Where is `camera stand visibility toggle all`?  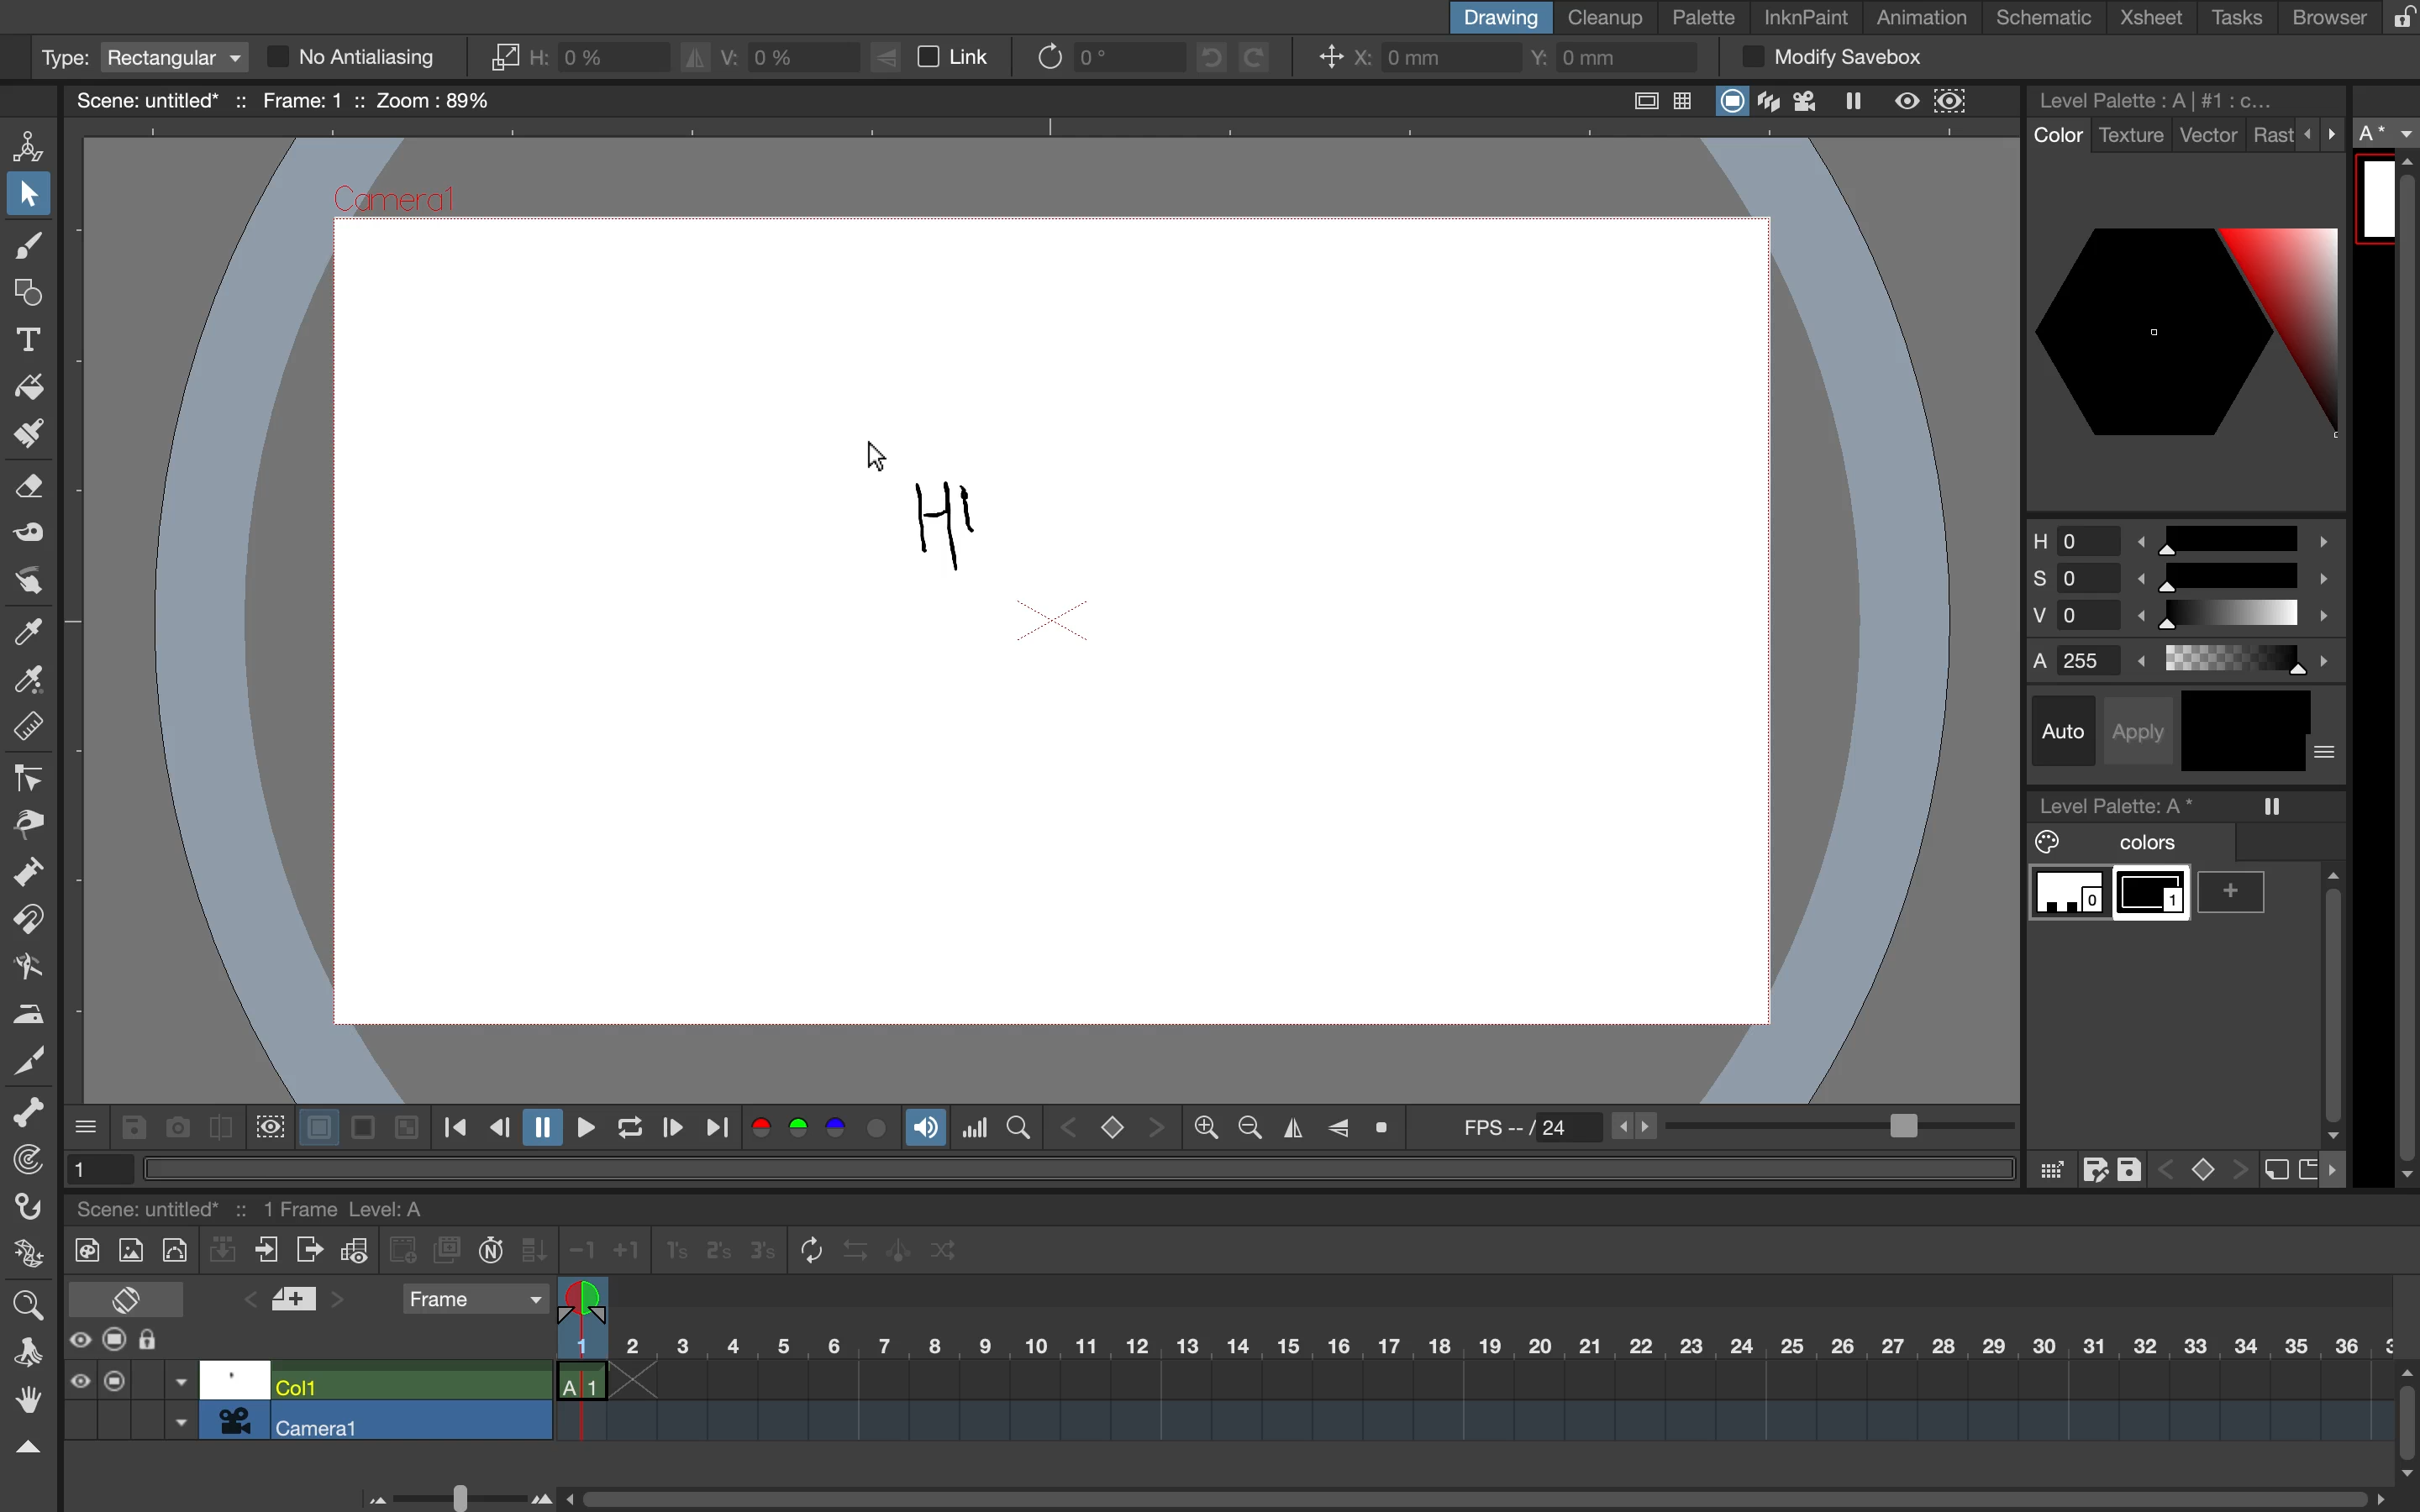
camera stand visibility toggle all is located at coordinates (114, 1380).